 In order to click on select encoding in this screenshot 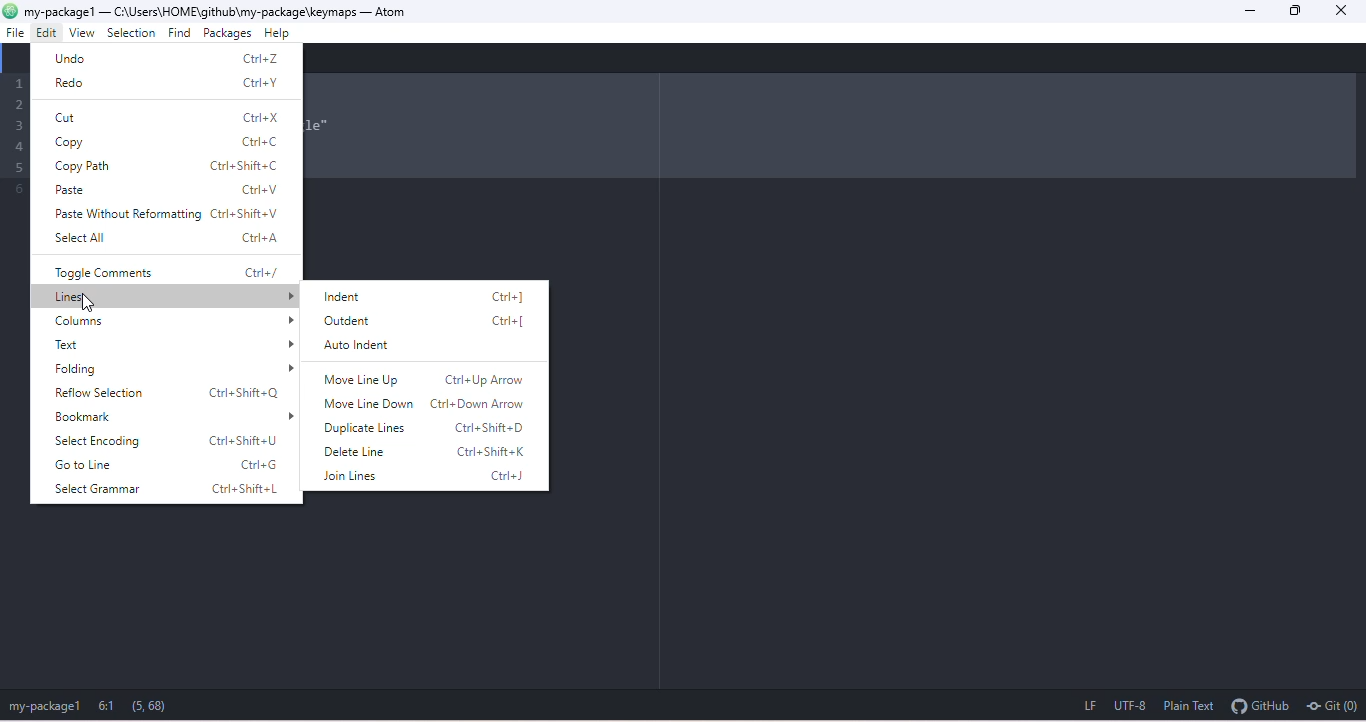, I will do `click(169, 442)`.